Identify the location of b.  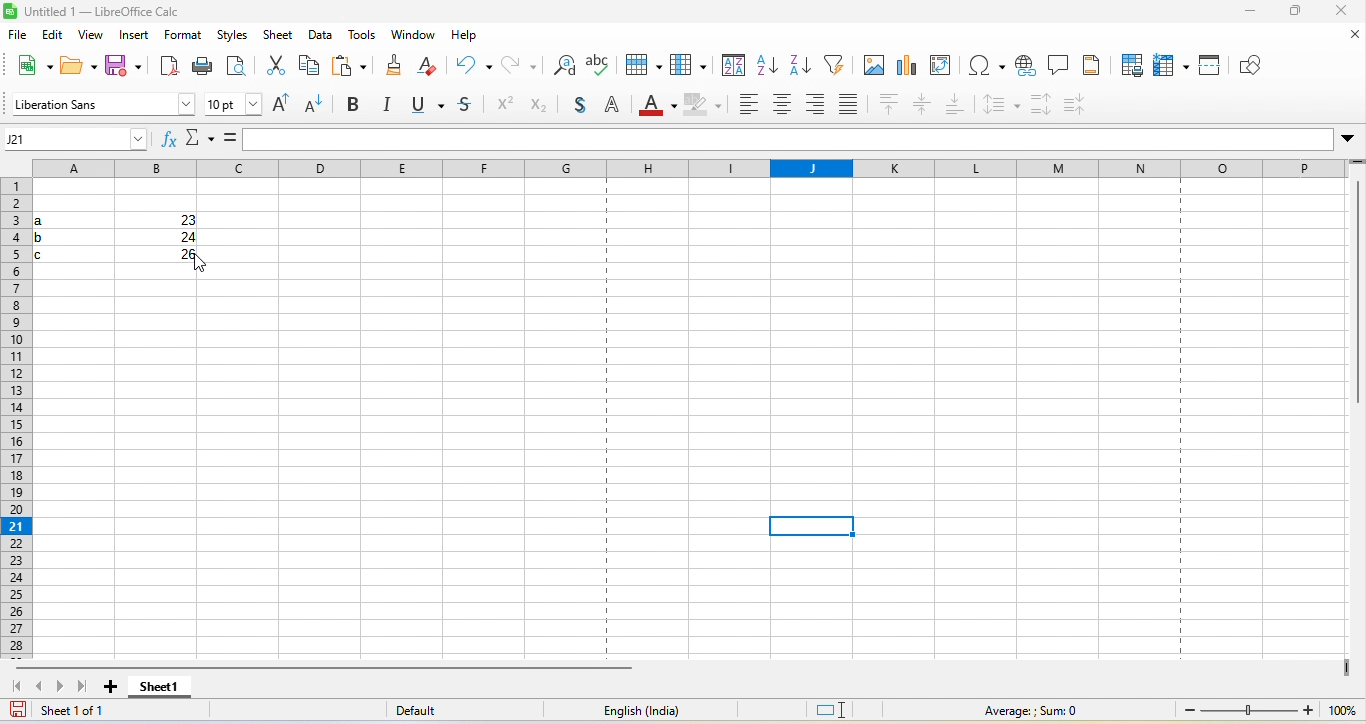
(55, 236).